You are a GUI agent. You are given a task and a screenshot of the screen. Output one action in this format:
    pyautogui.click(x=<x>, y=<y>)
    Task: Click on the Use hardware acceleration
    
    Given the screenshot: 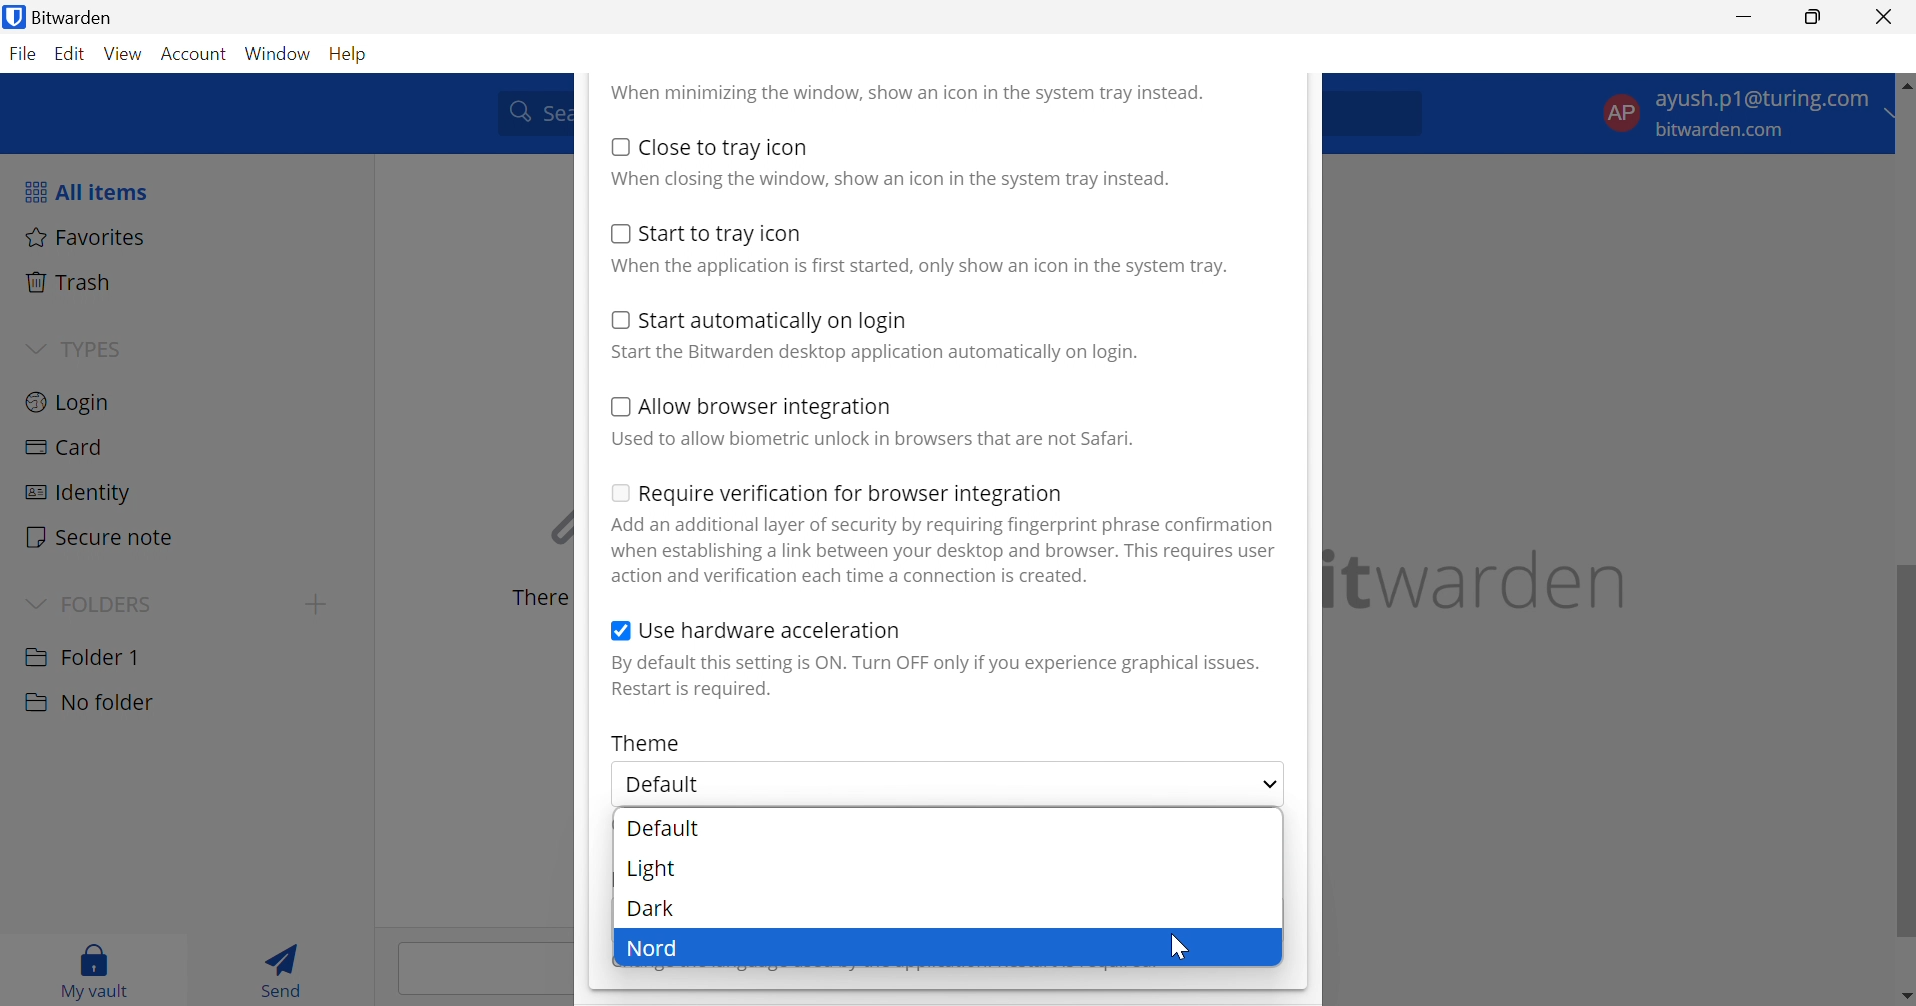 What is the action you would take?
    pyautogui.click(x=771, y=630)
    